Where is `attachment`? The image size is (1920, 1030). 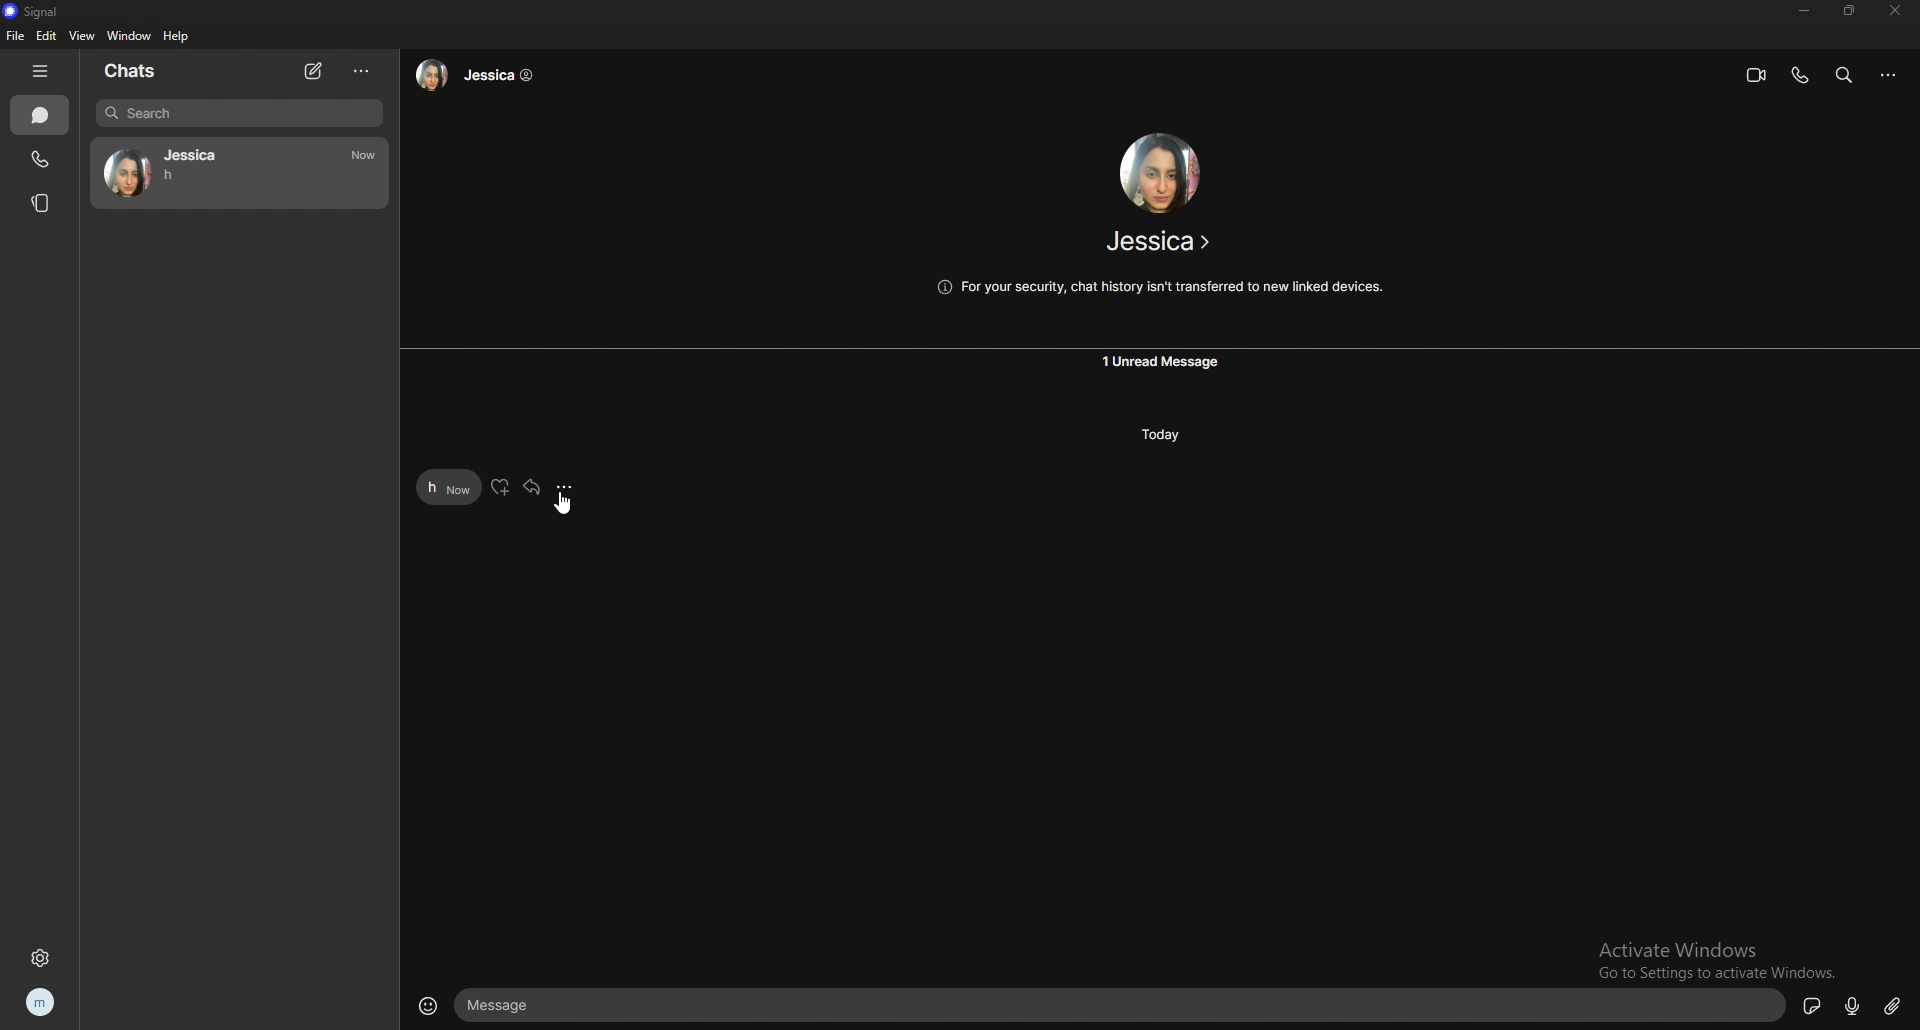 attachment is located at coordinates (1895, 1004).